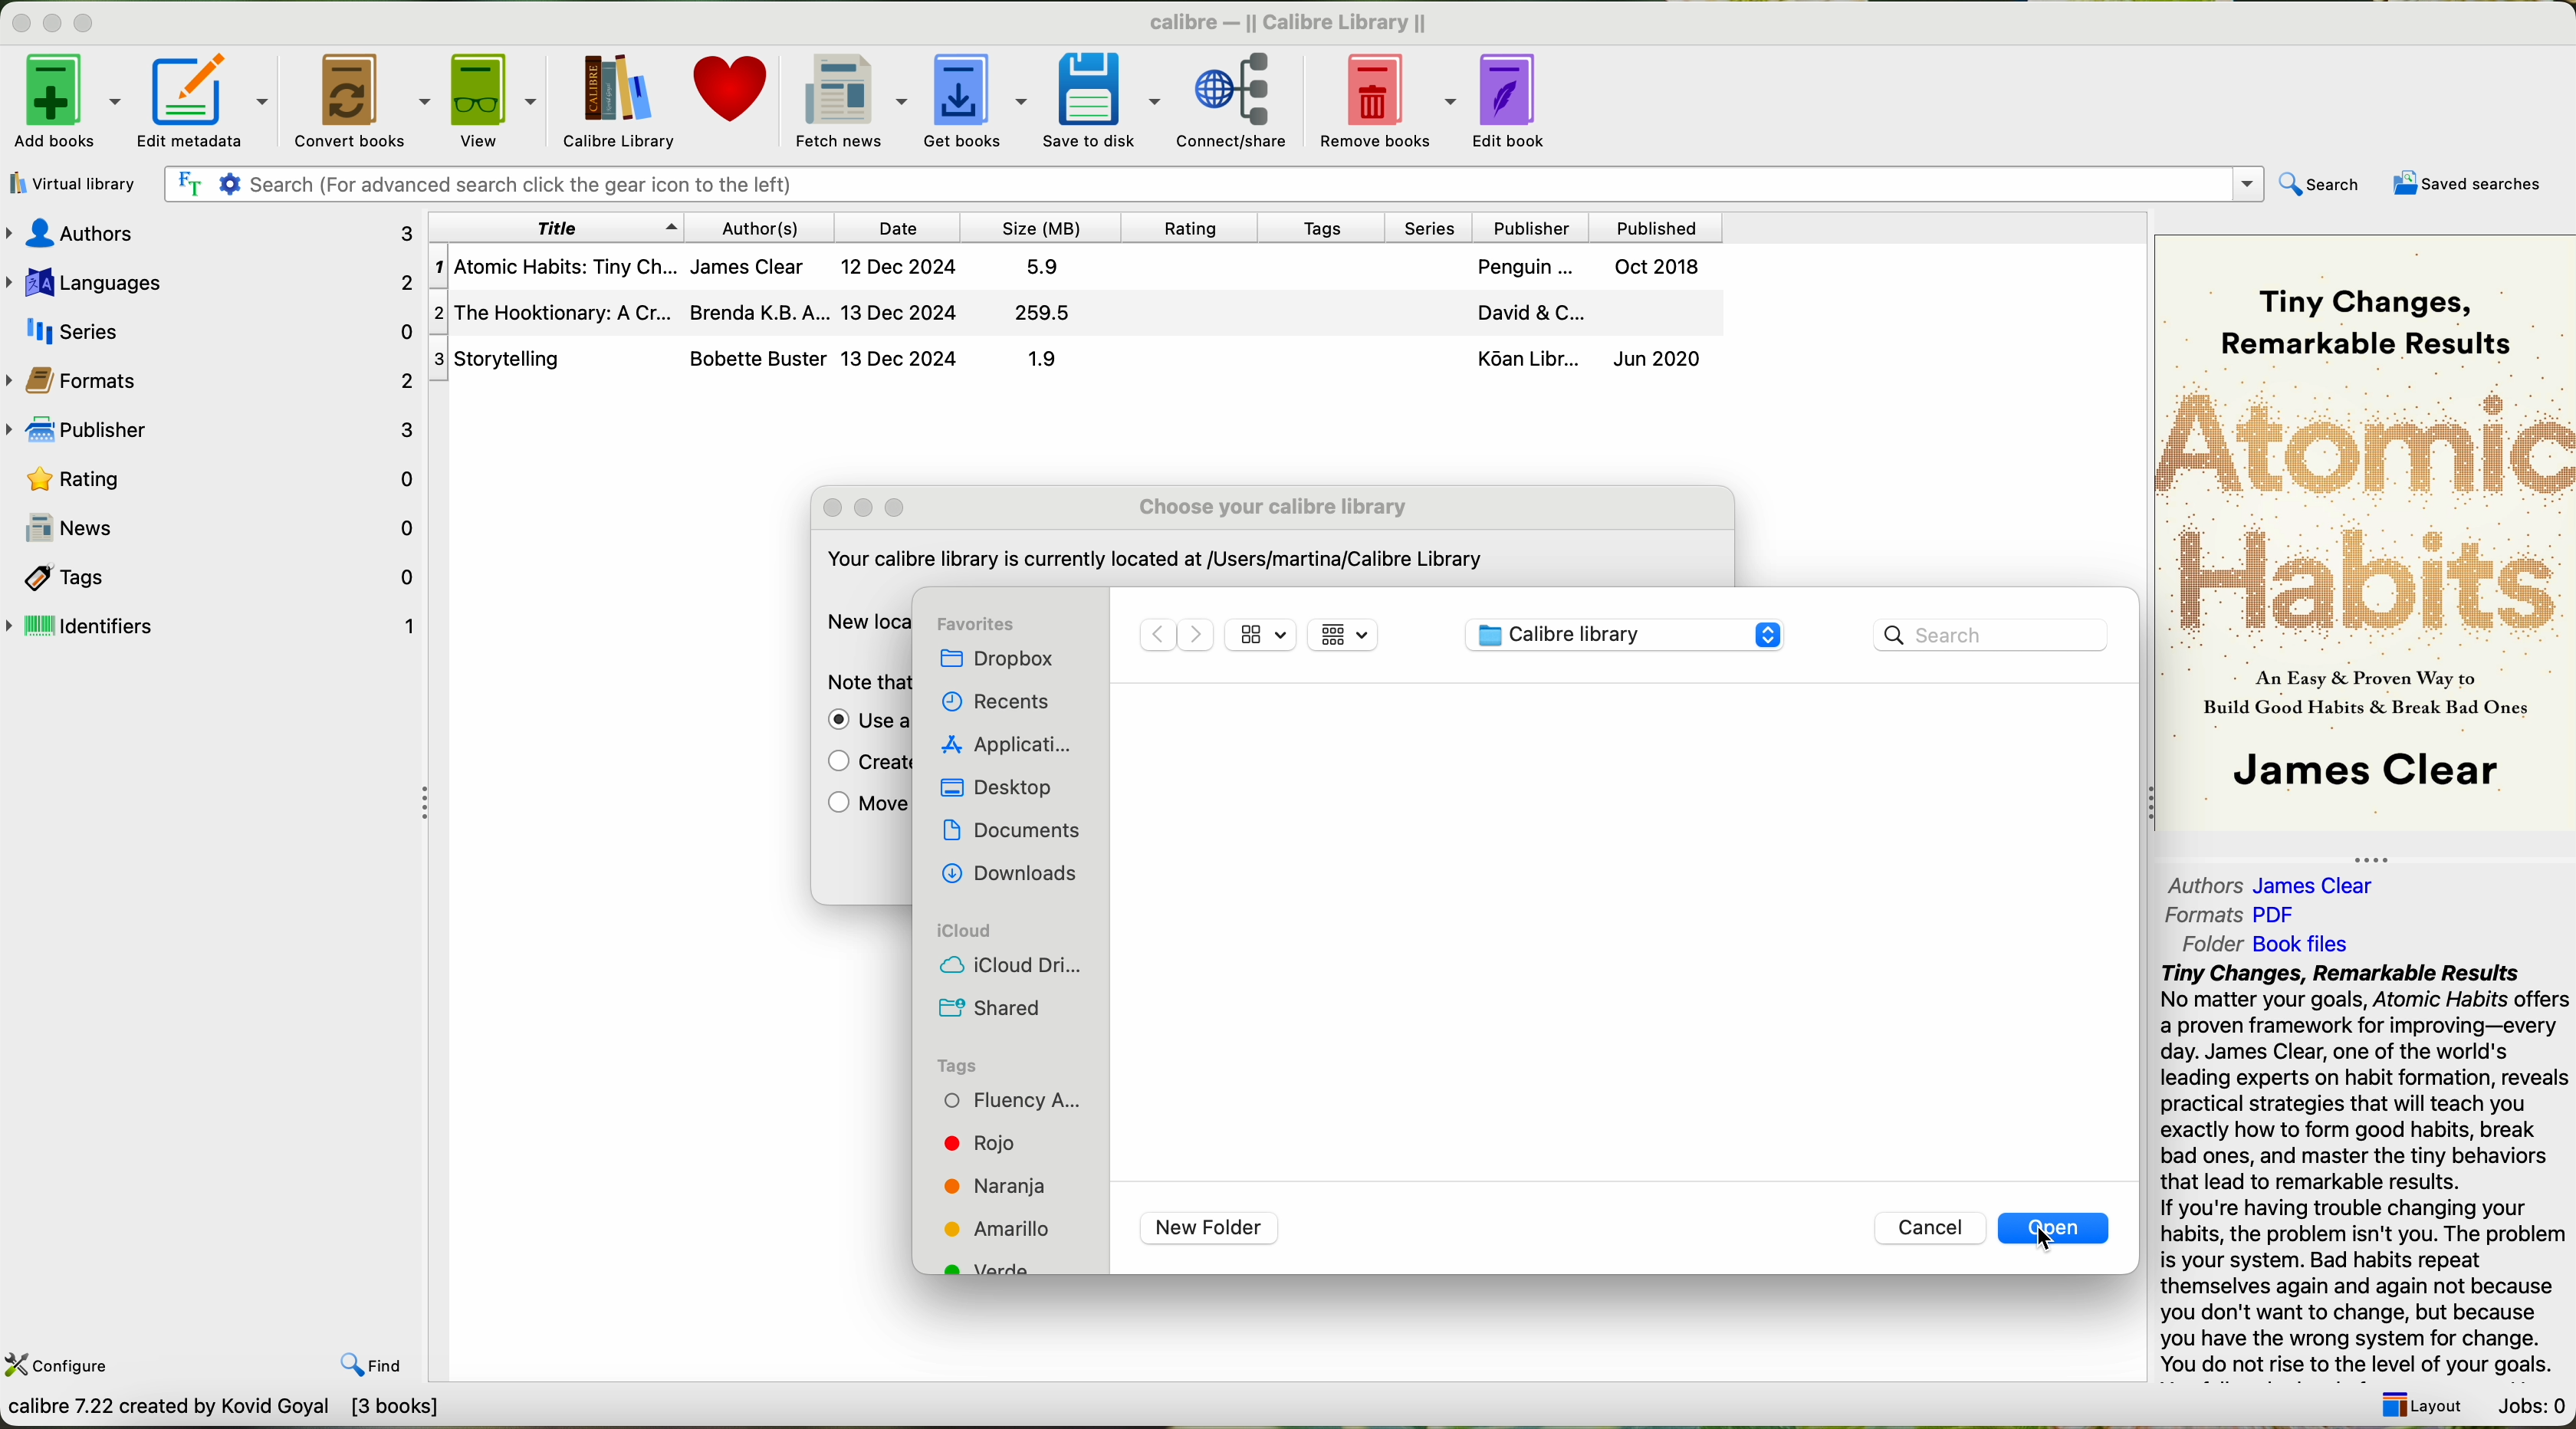 The height and width of the screenshot is (1429, 2576). What do you see at coordinates (769, 312) in the screenshot?
I see `2| The Hooktionary: A Cr... Brenda K.B. A... 13 Dec 2024 259.5` at bounding box center [769, 312].